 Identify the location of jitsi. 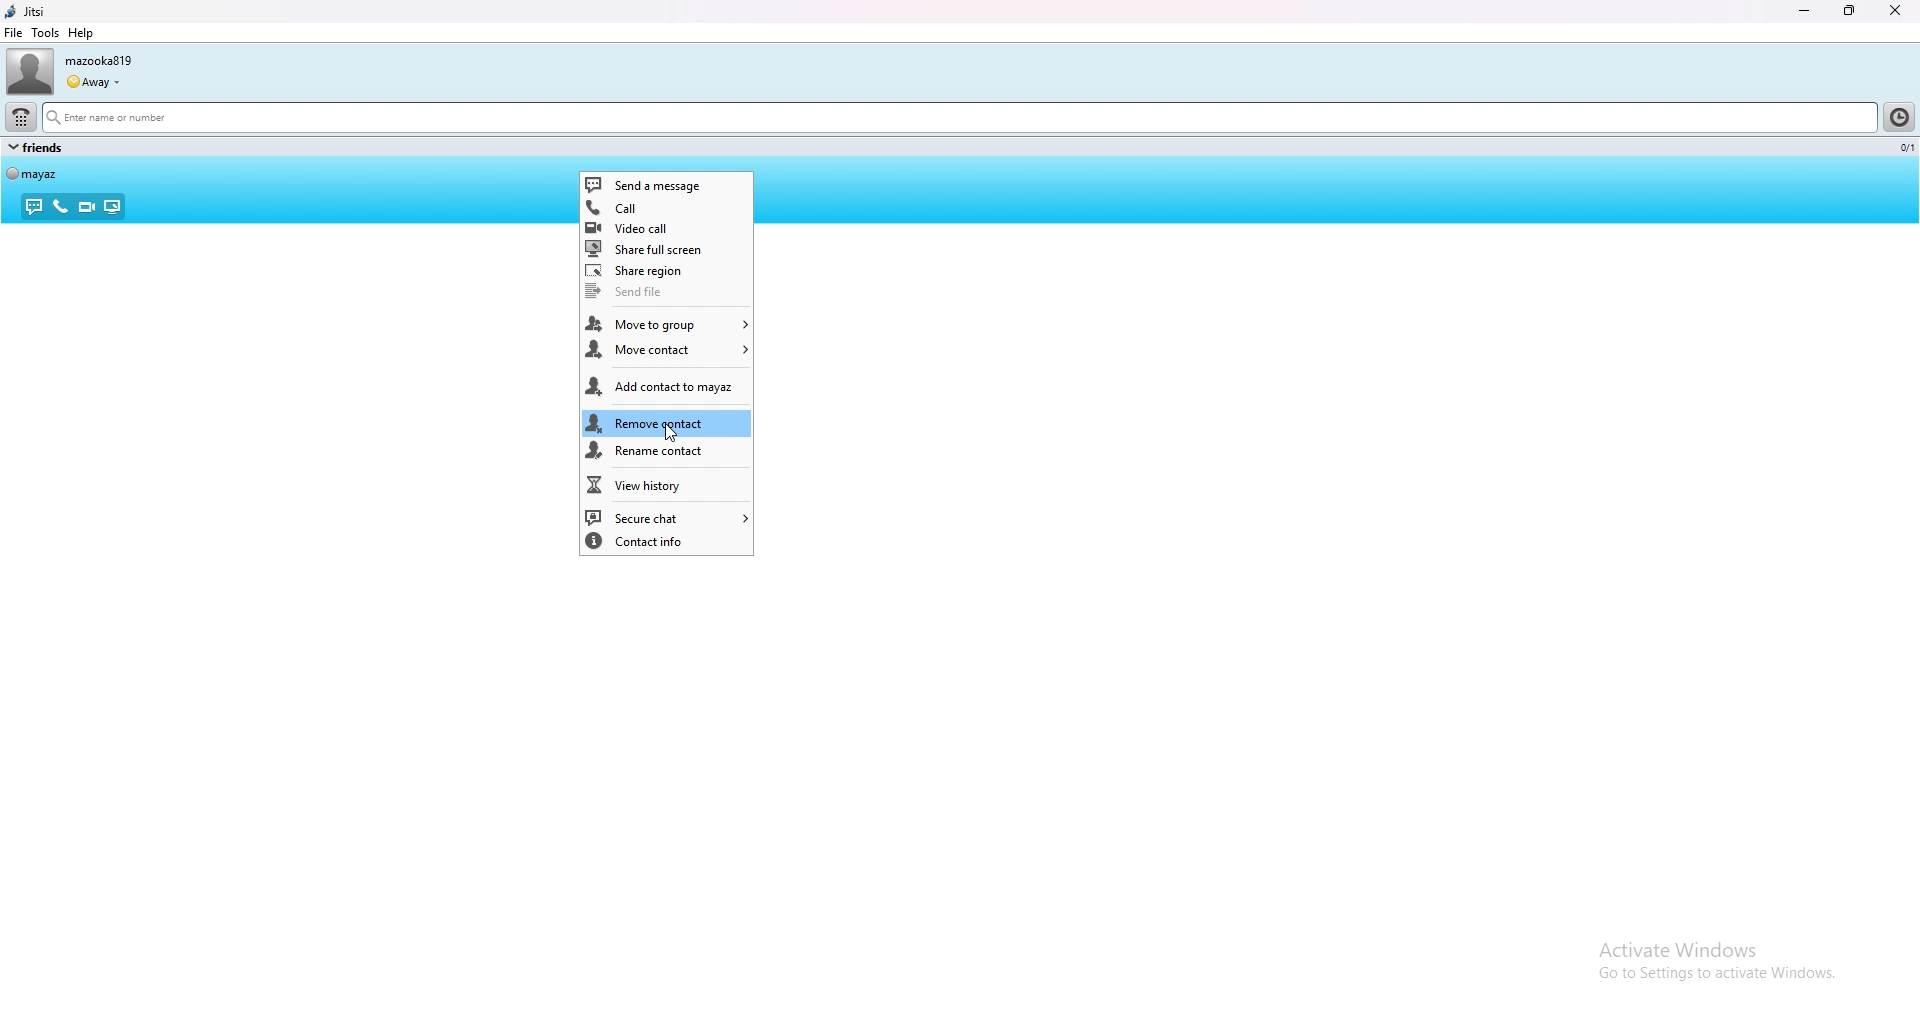
(25, 12).